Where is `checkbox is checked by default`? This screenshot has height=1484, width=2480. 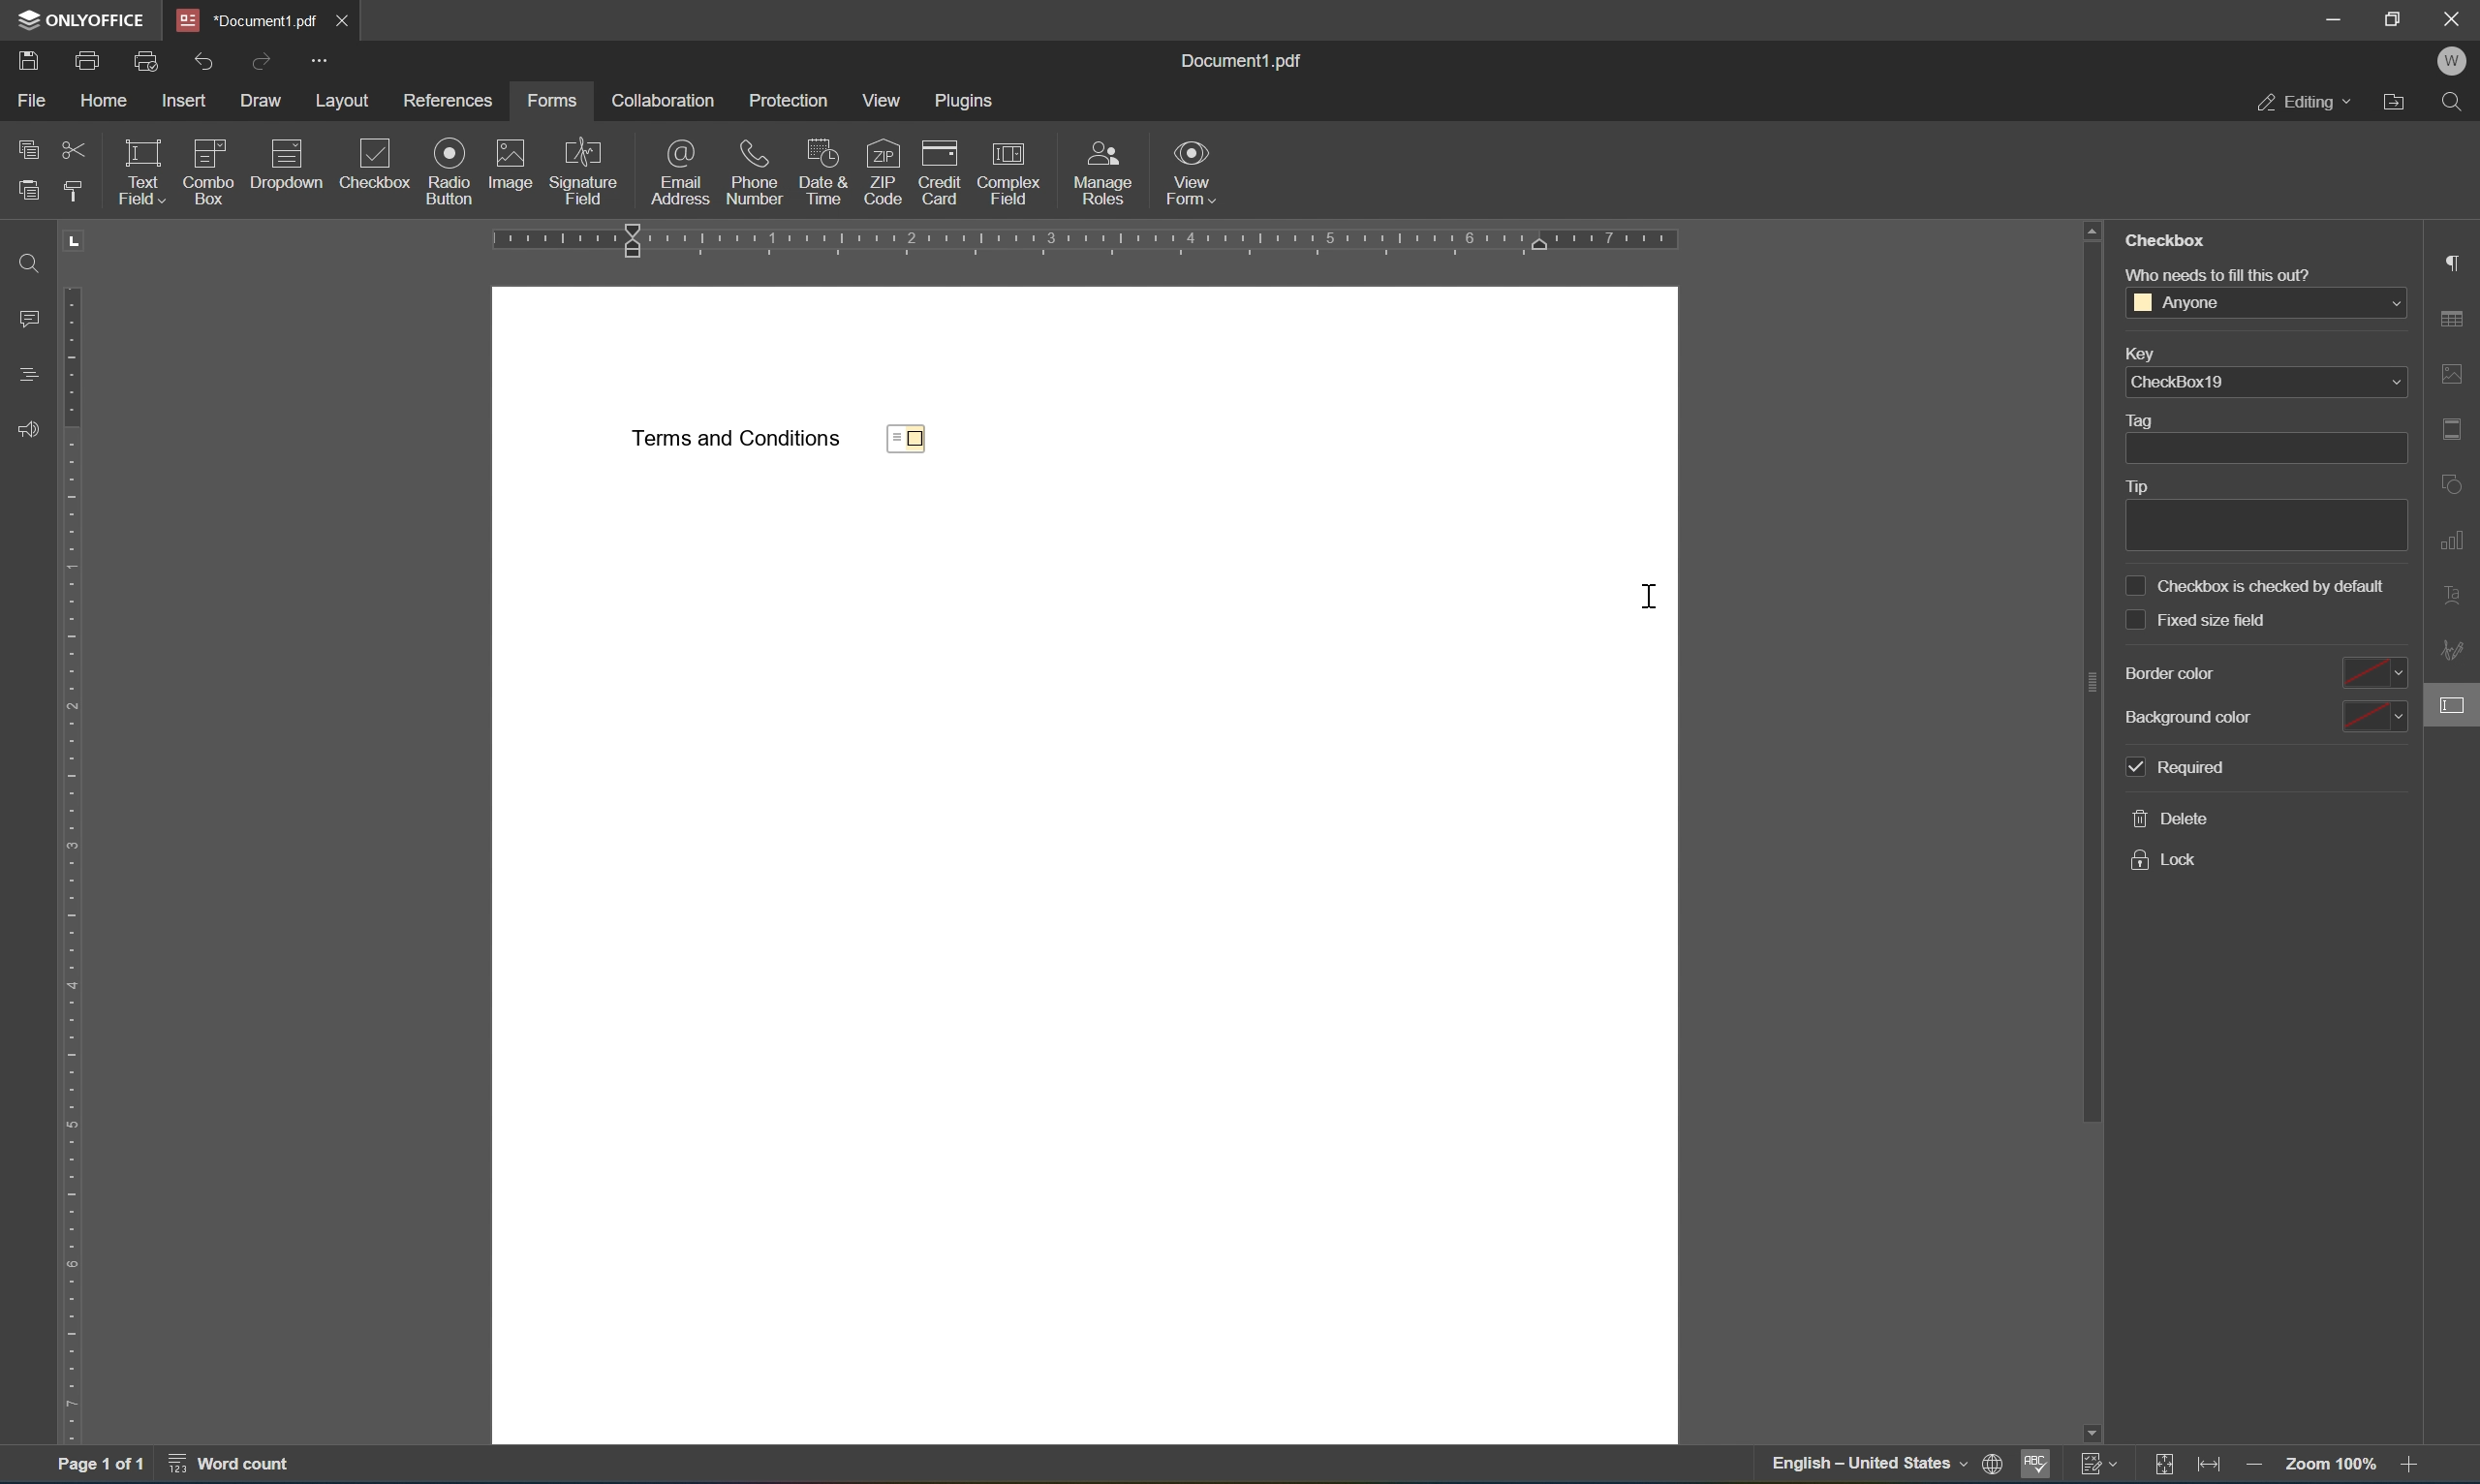 checkbox is checked by default is located at coordinates (2257, 584).